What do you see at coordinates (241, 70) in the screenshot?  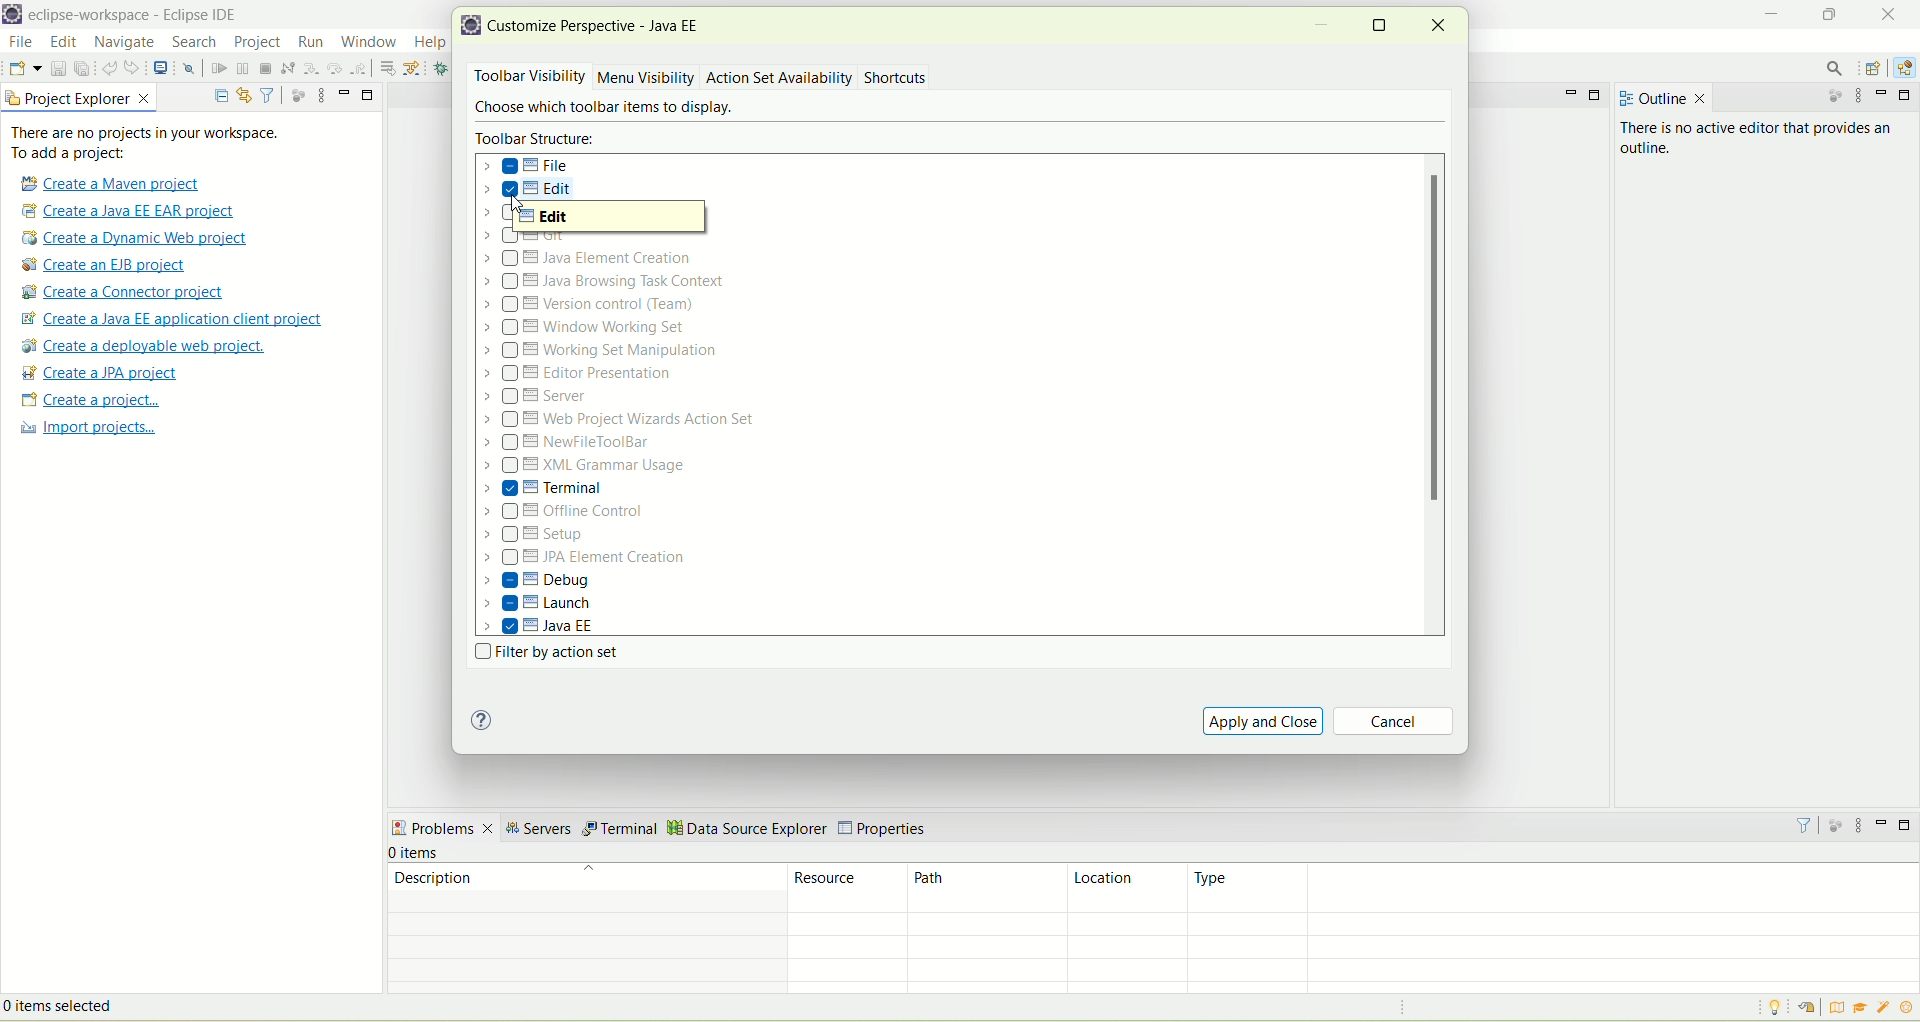 I see `suspend` at bounding box center [241, 70].